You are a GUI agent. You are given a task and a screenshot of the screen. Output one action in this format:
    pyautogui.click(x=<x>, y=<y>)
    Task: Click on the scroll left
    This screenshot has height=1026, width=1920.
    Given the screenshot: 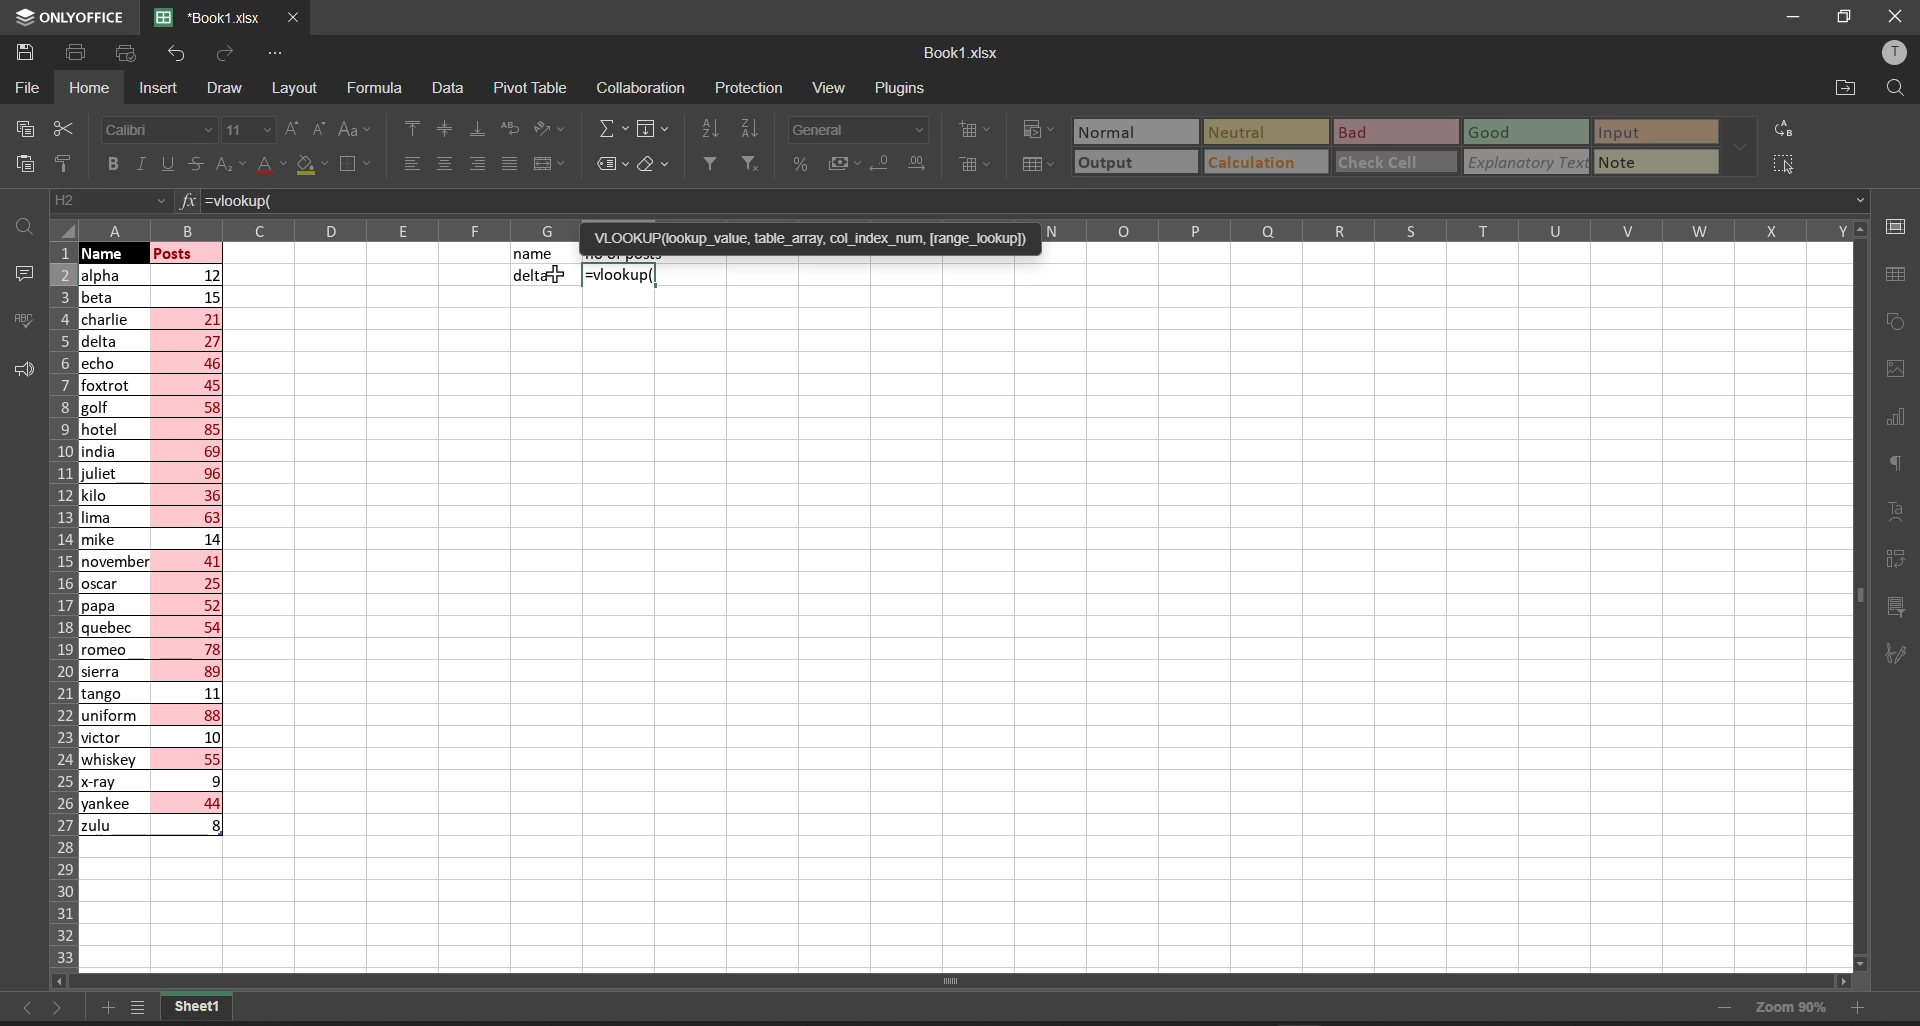 What is the action you would take?
    pyautogui.click(x=70, y=980)
    